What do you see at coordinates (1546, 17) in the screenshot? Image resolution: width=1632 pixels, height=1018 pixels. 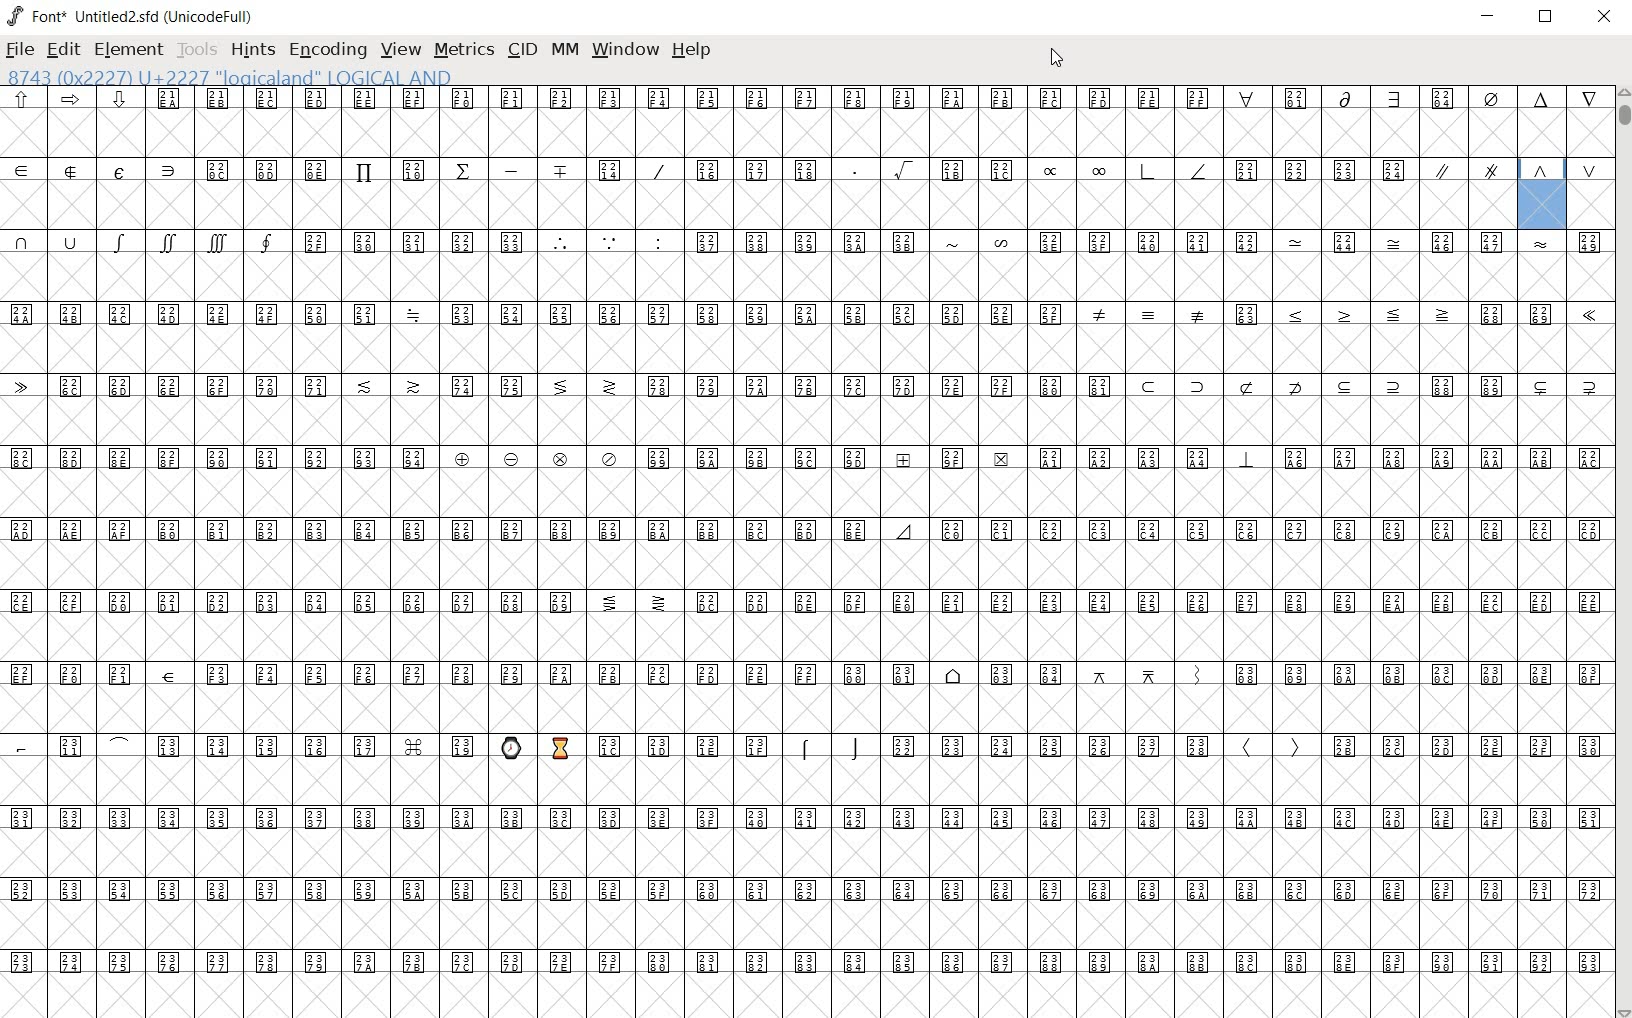 I see `restore` at bounding box center [1546, 17].